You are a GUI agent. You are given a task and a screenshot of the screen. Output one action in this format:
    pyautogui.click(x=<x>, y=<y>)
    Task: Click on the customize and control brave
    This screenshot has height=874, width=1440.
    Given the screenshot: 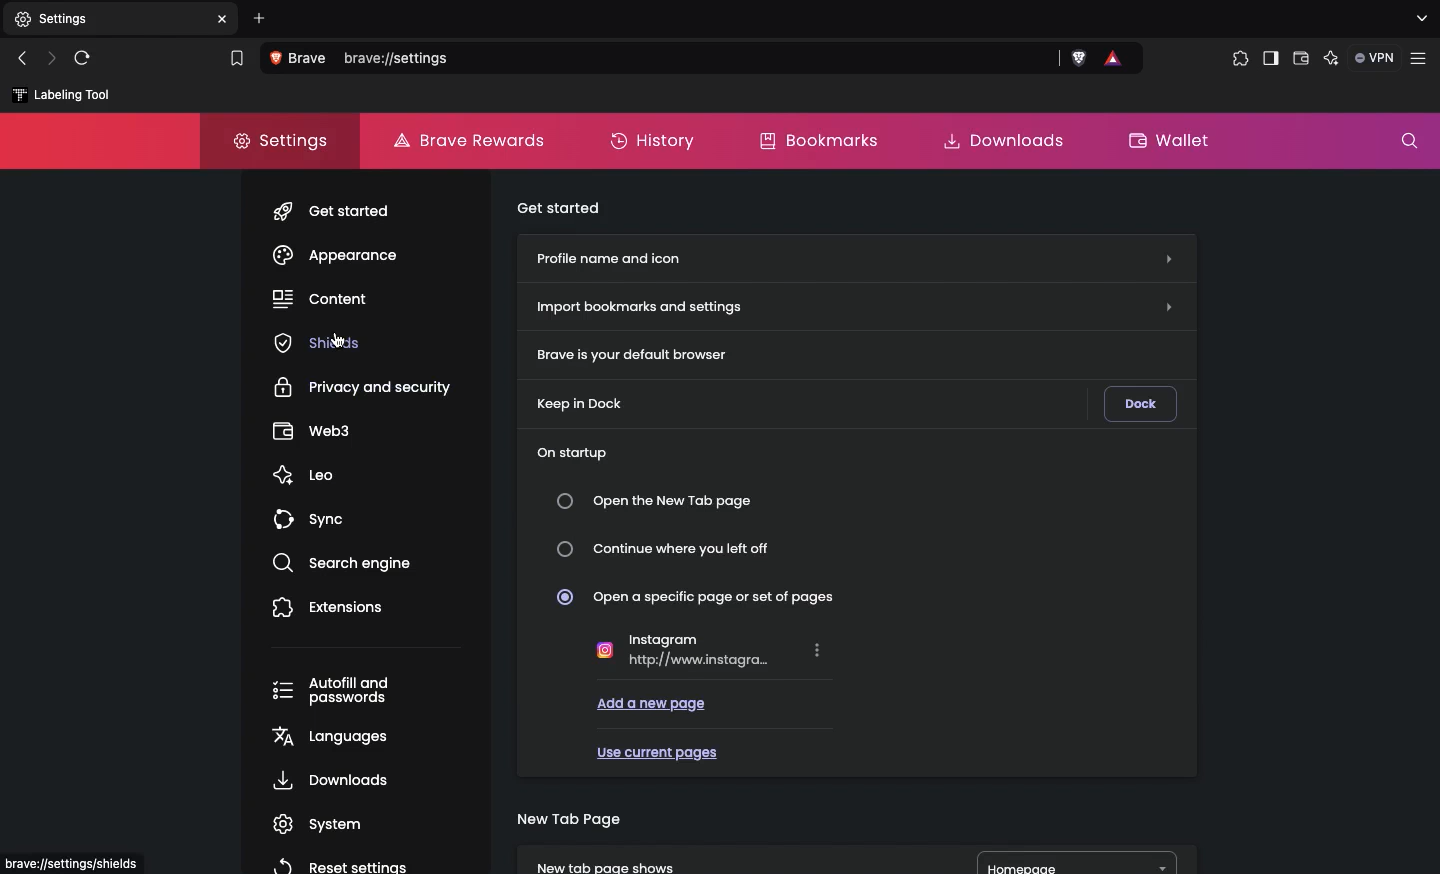 What is the action you would take?
    pyautogui.click(x=1421, y=57)
    